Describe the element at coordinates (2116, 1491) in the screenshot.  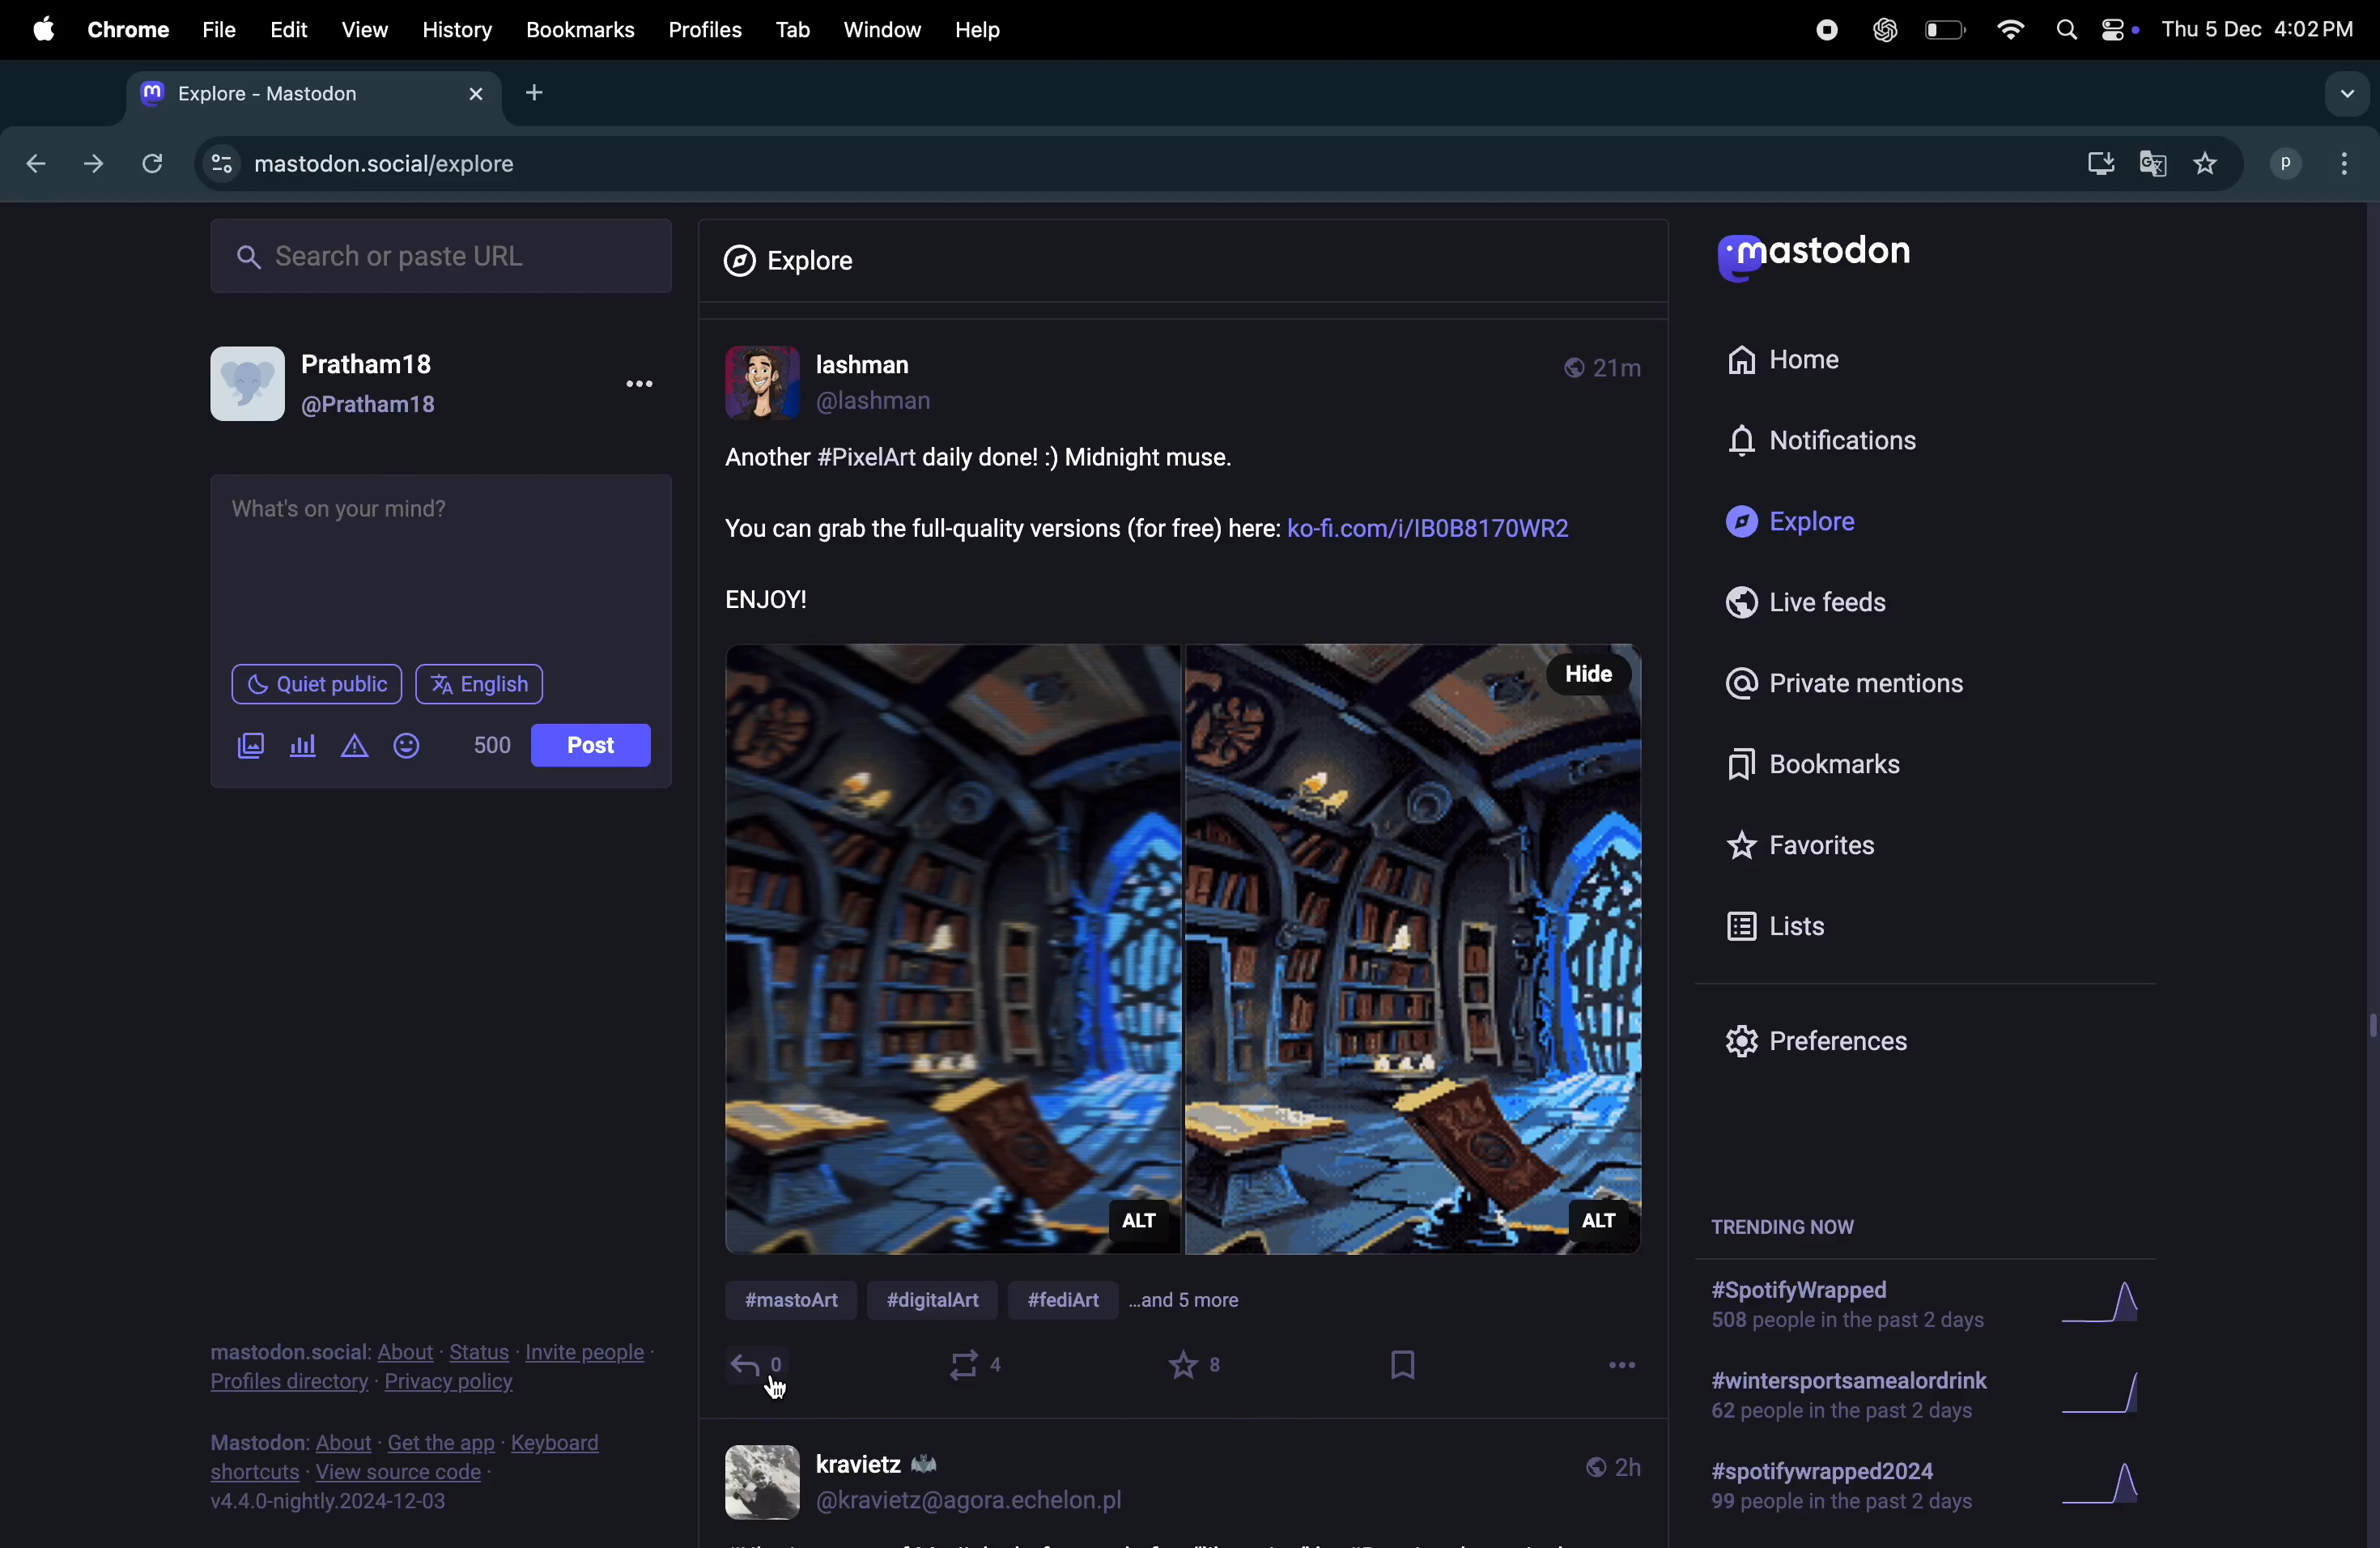
I see `graph` at that location.